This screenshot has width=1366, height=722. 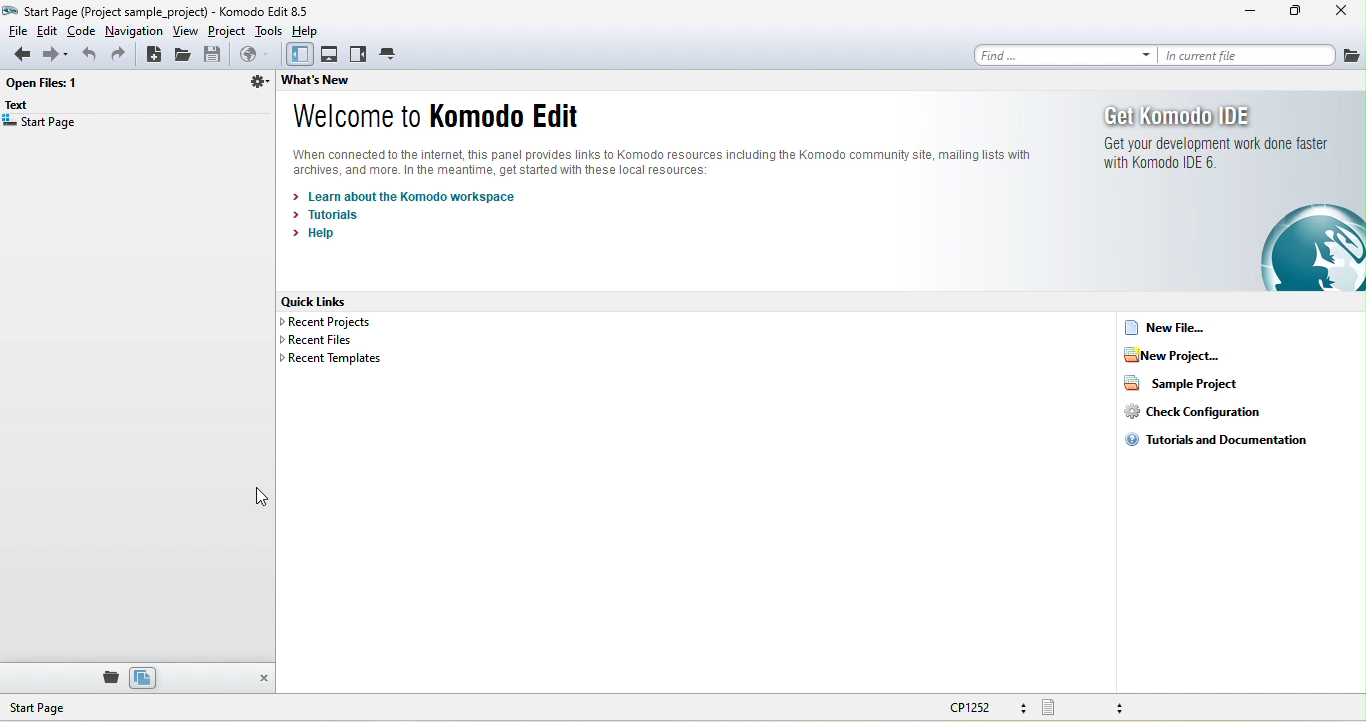 I want to click on file, so click(x=16, y=30).